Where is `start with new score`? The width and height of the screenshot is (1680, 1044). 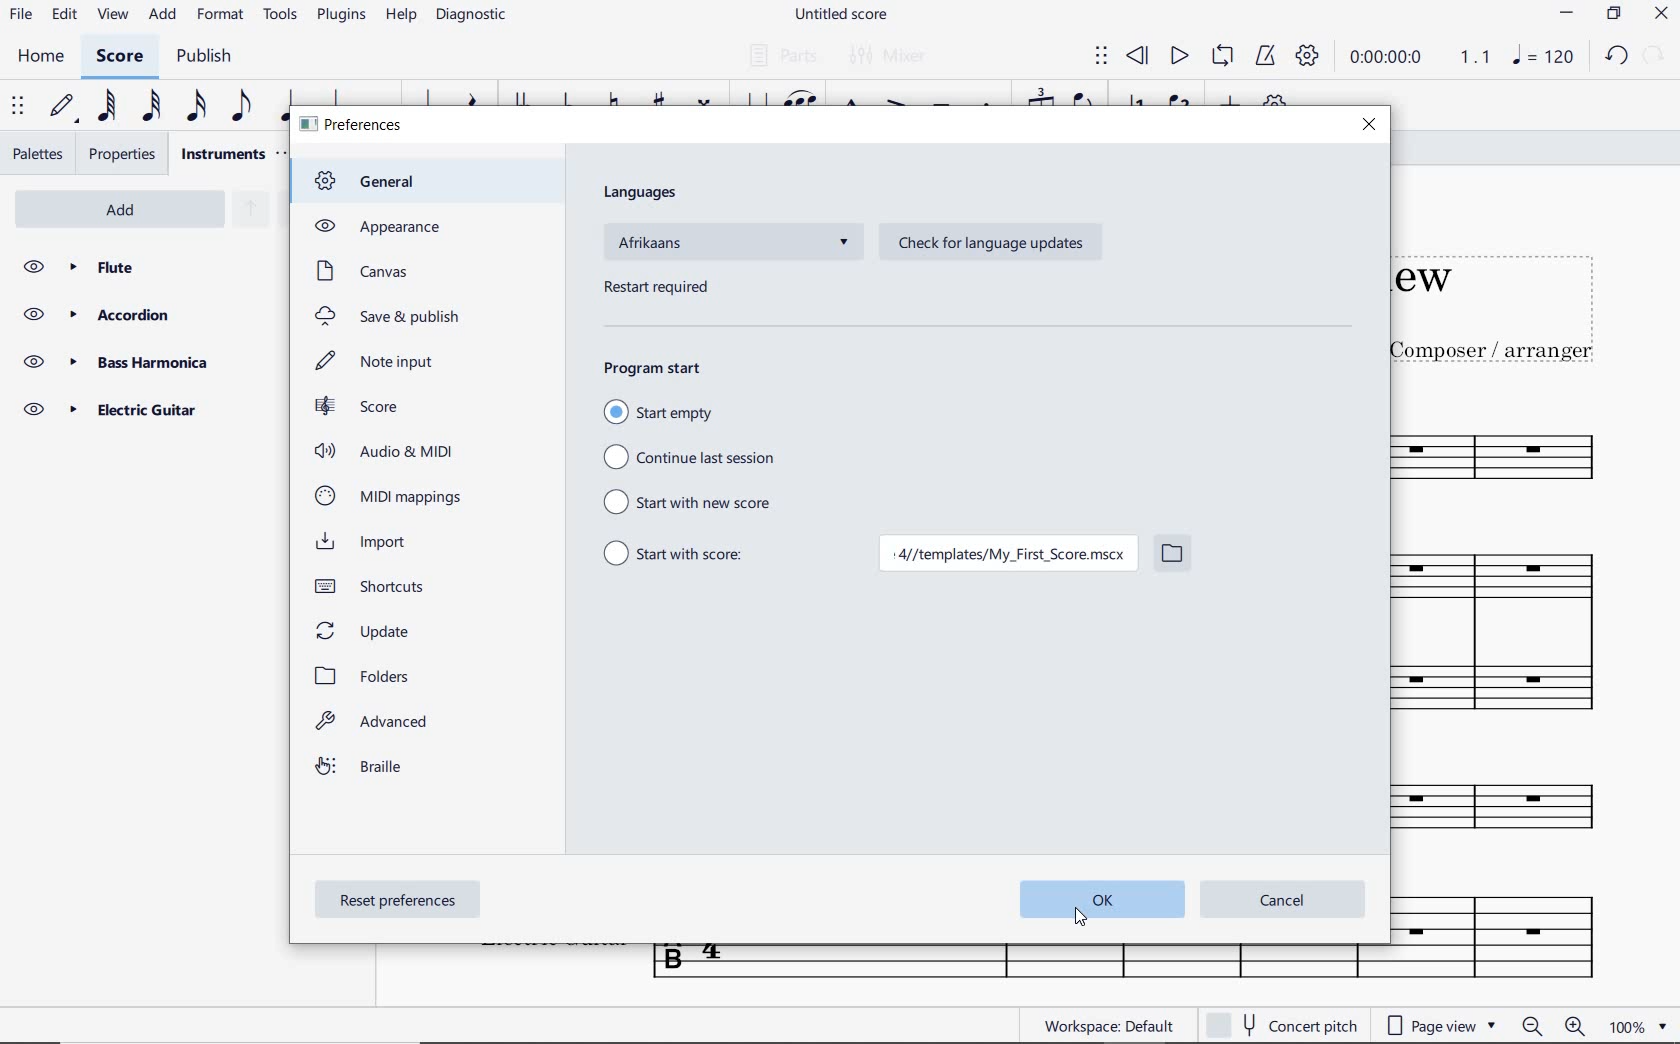 start with new score is located at coordinates (691, 503).